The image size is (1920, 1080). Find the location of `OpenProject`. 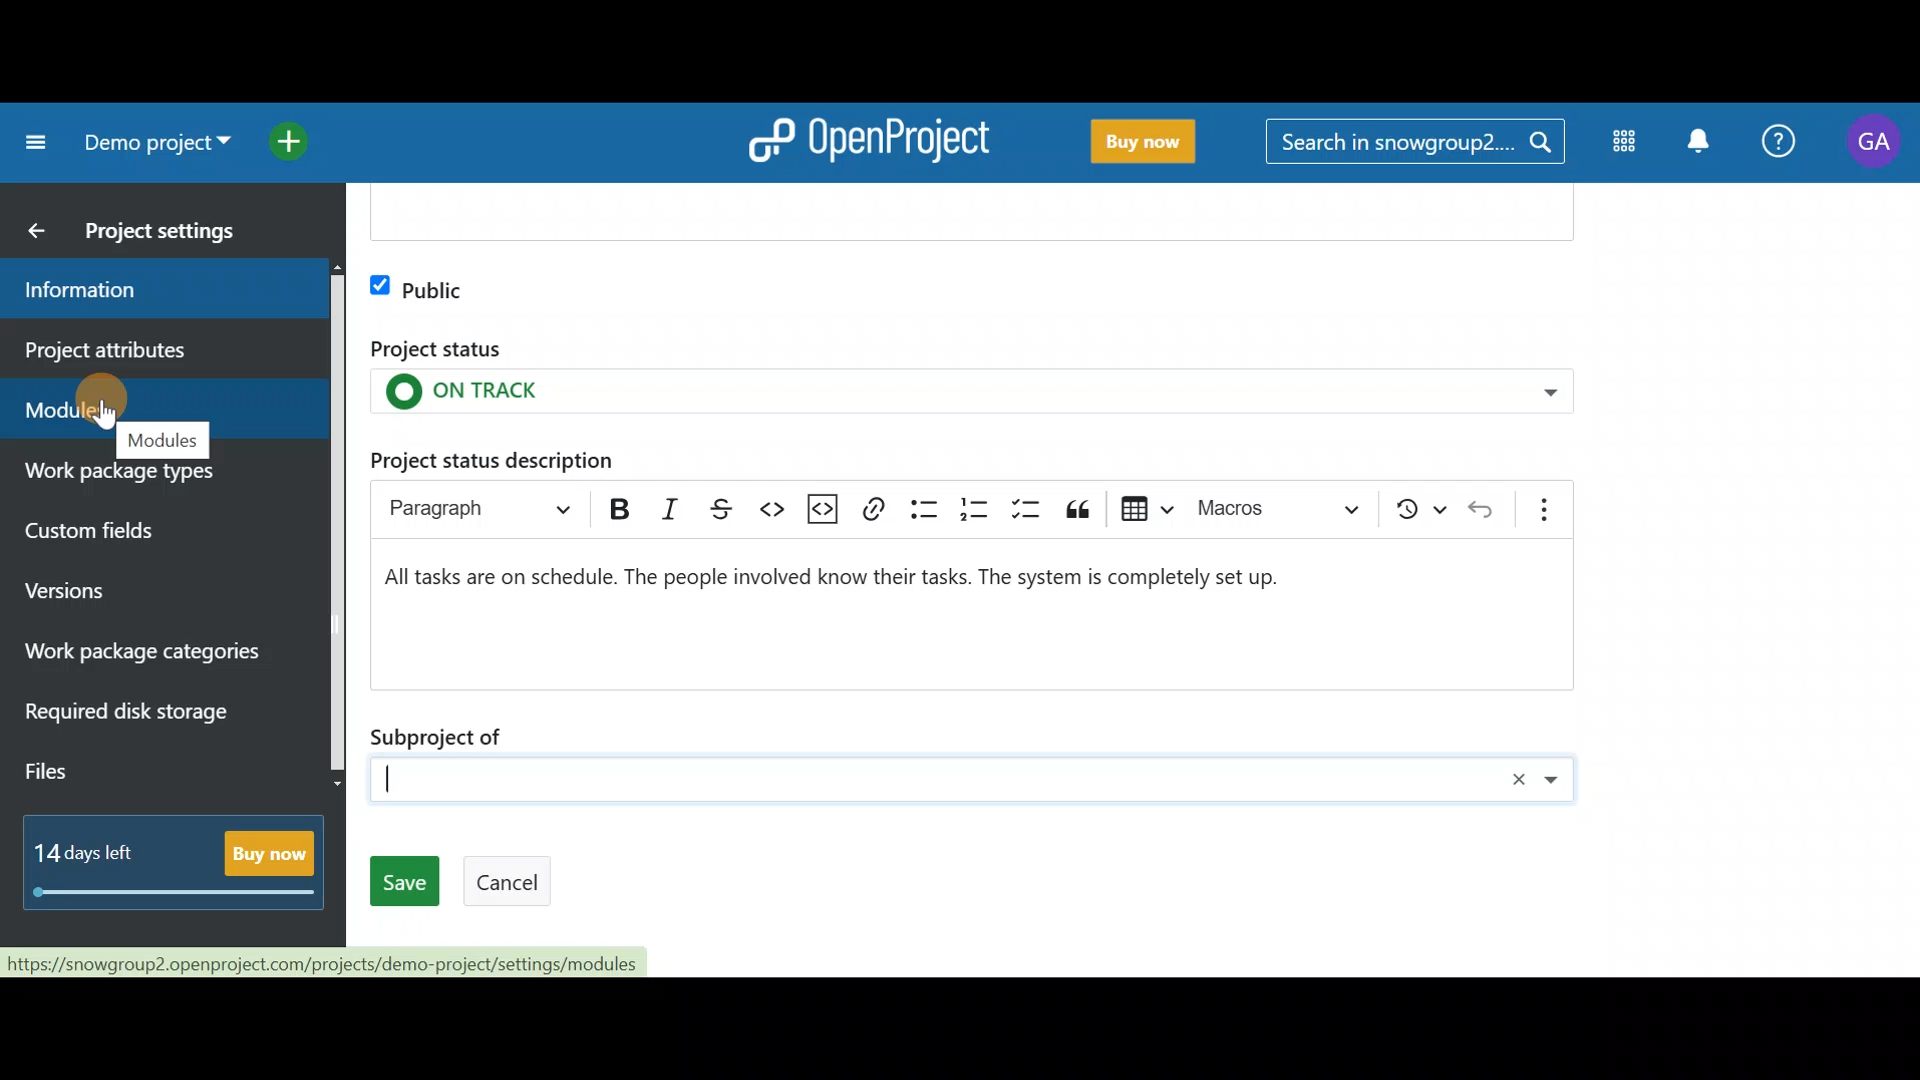

OpenProject is located at coordinates (870, 147).